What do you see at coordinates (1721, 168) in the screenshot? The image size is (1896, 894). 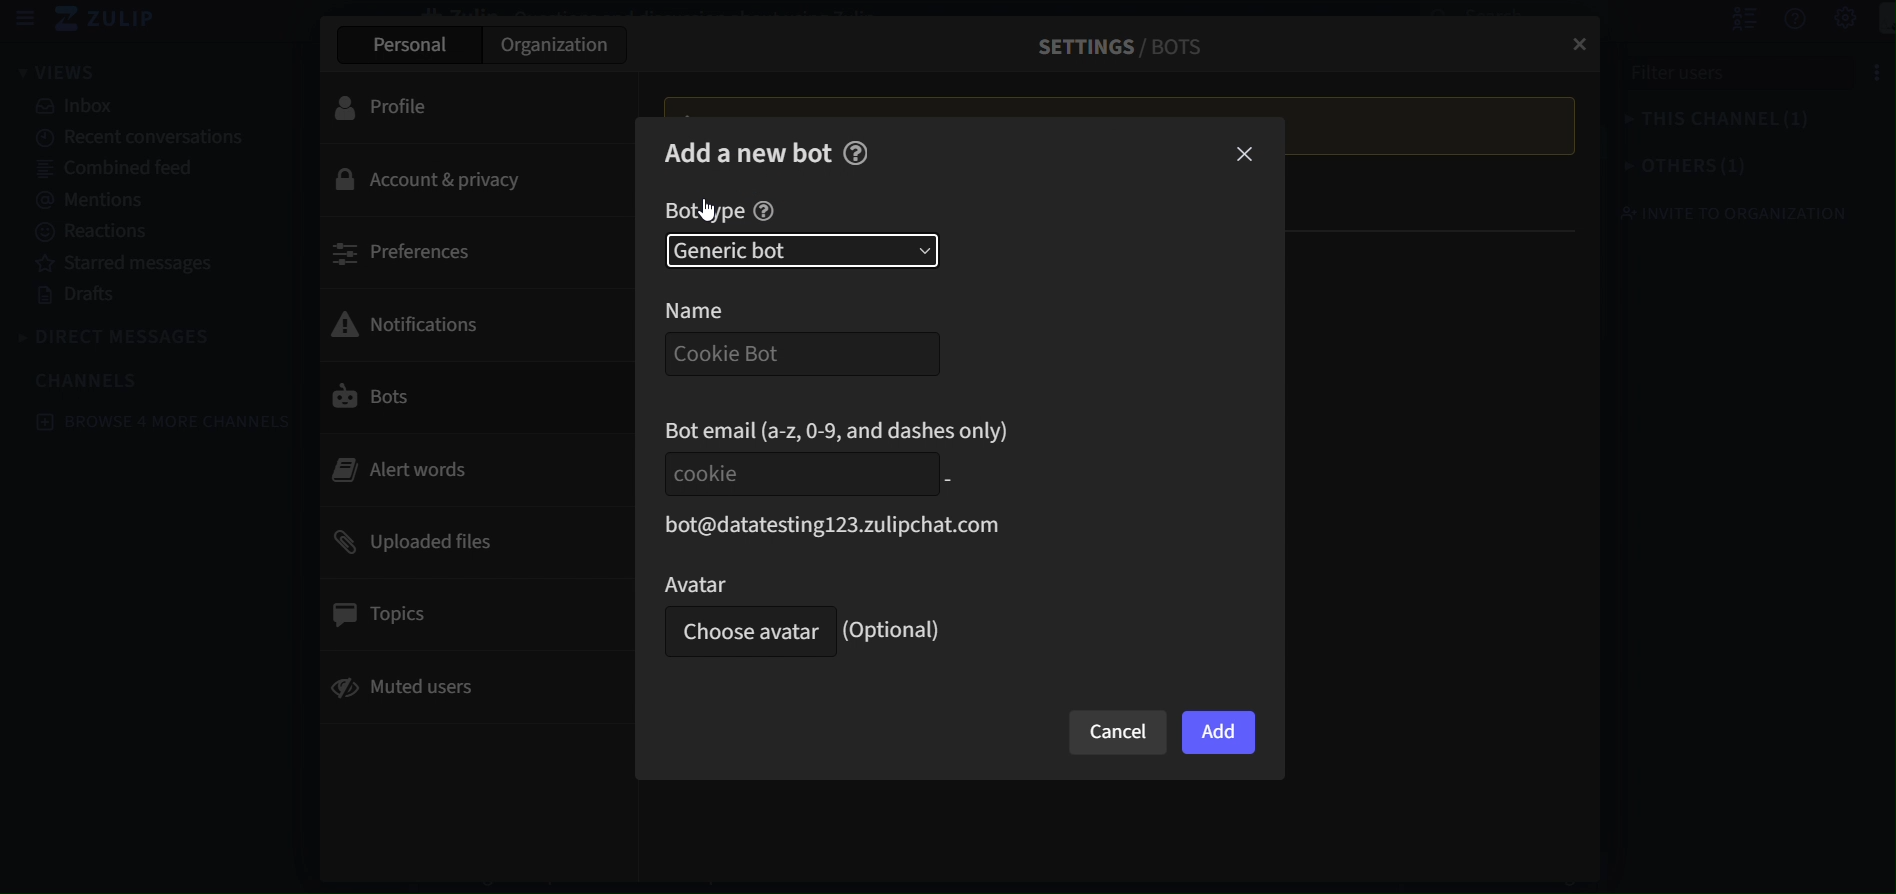 I see `others(1)` at bounding box center [1721, 168].